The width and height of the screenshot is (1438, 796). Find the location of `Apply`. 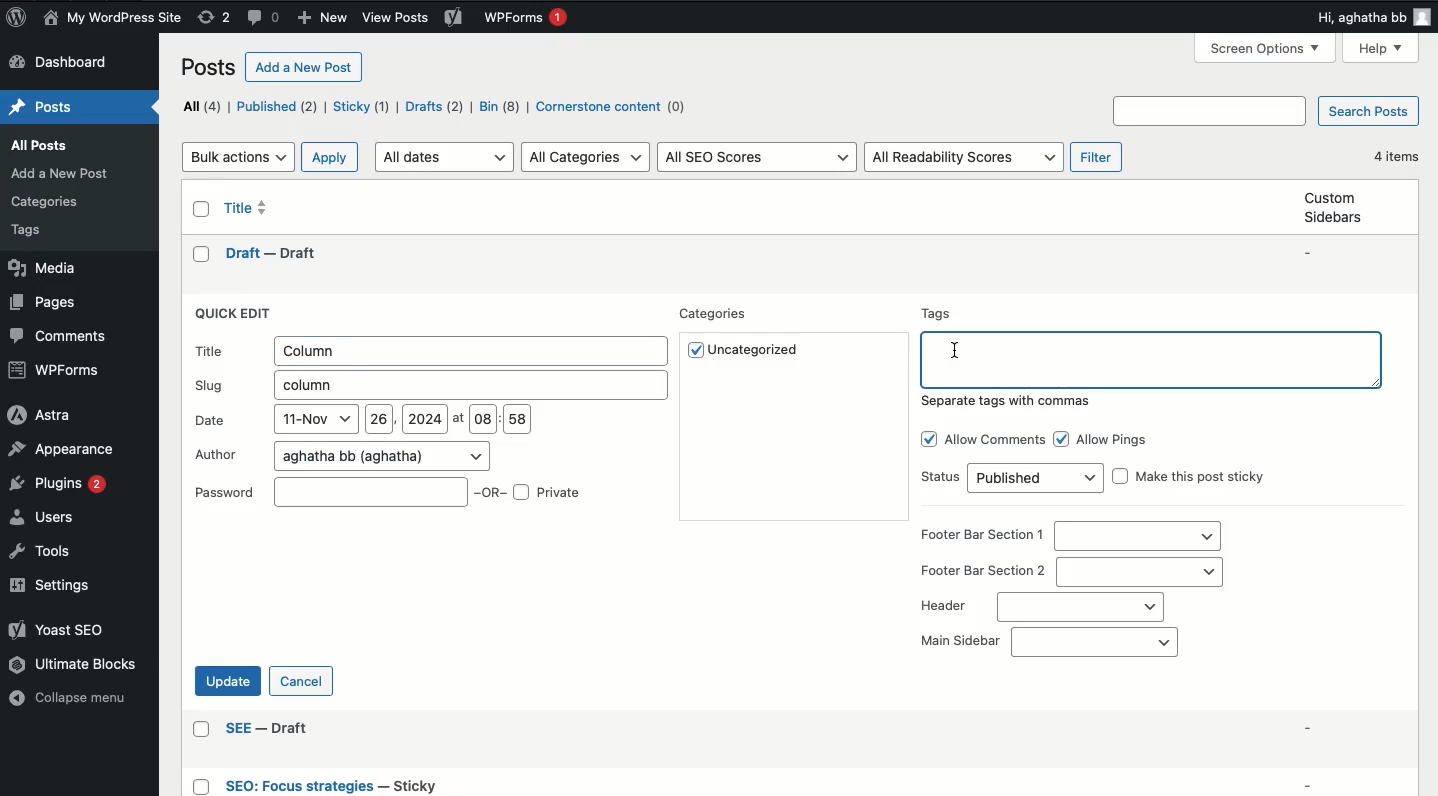

Apply is located at coordinates (332, 156).